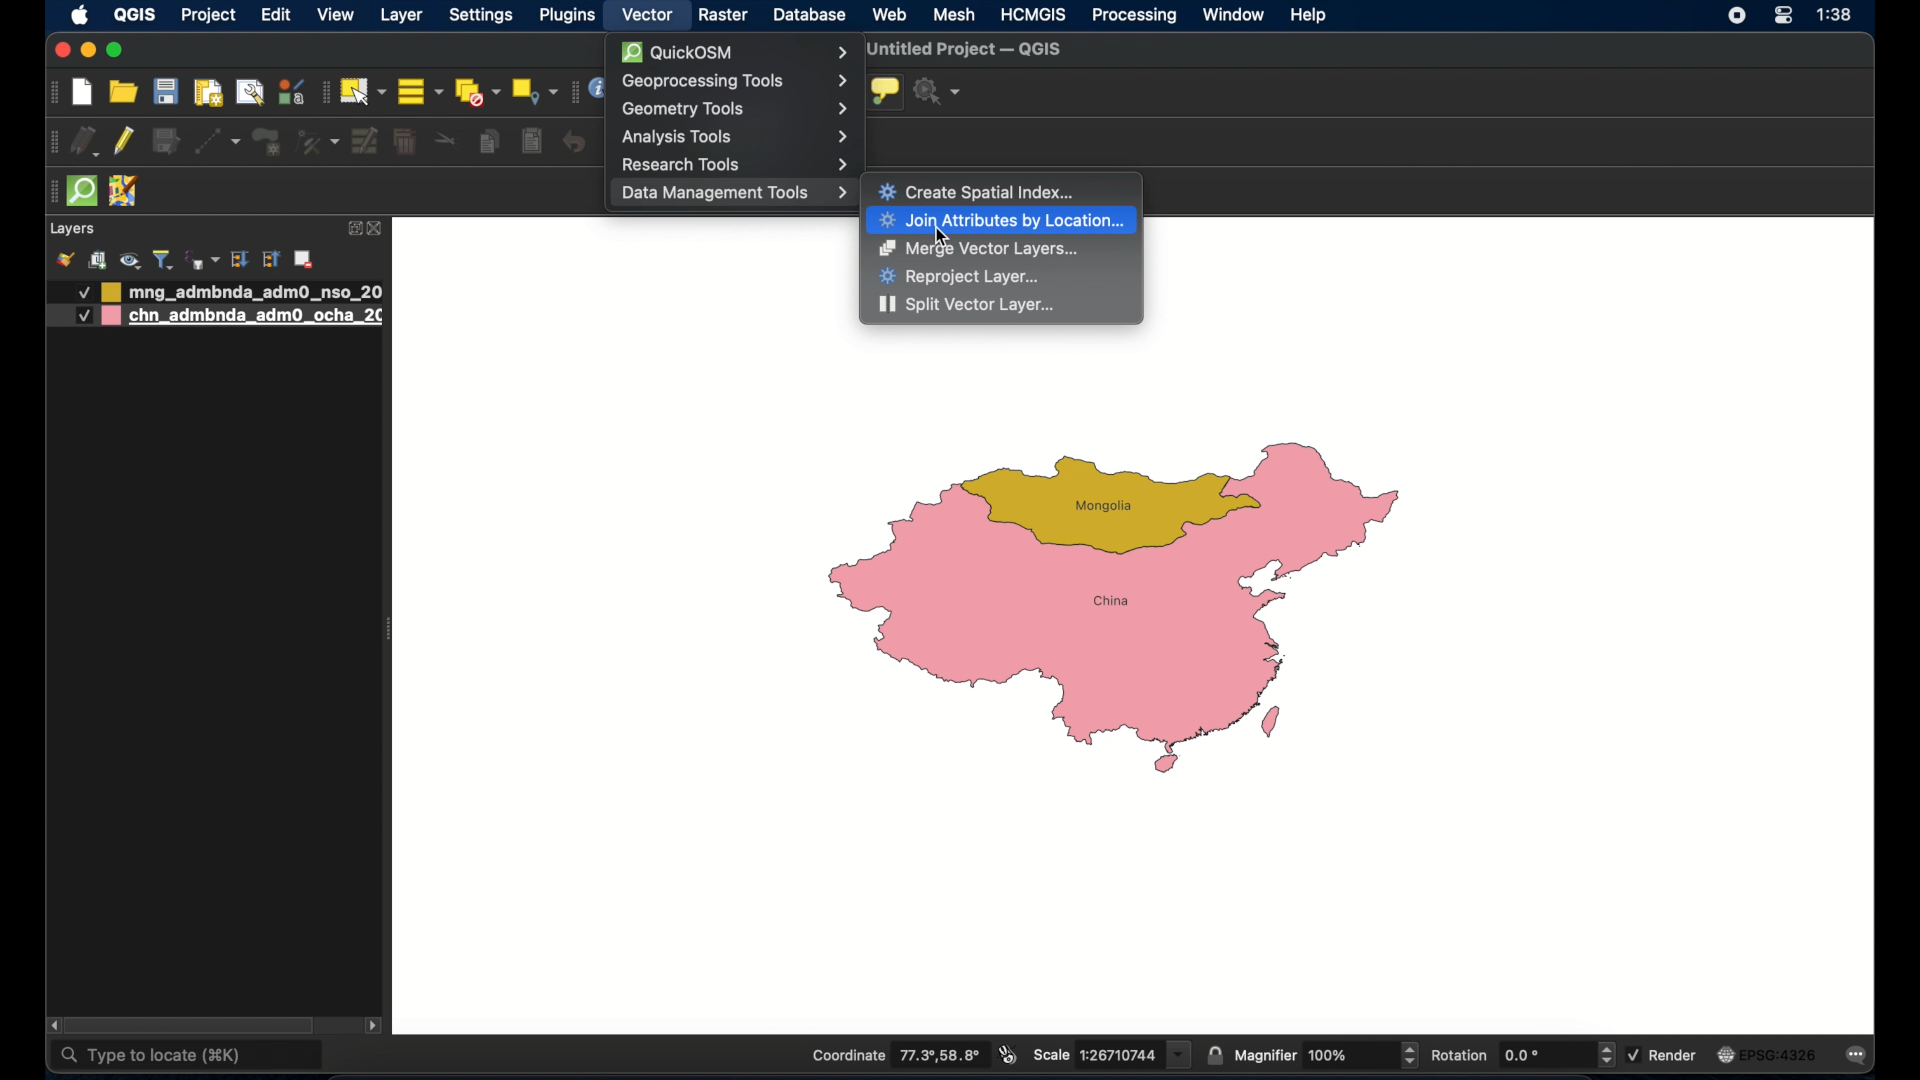 The height and width of the screenshot is (1080, 1920). What do you see at coordinates (725, 16) in the screenshot?
I see `raster` at bounding box center [725, 16].